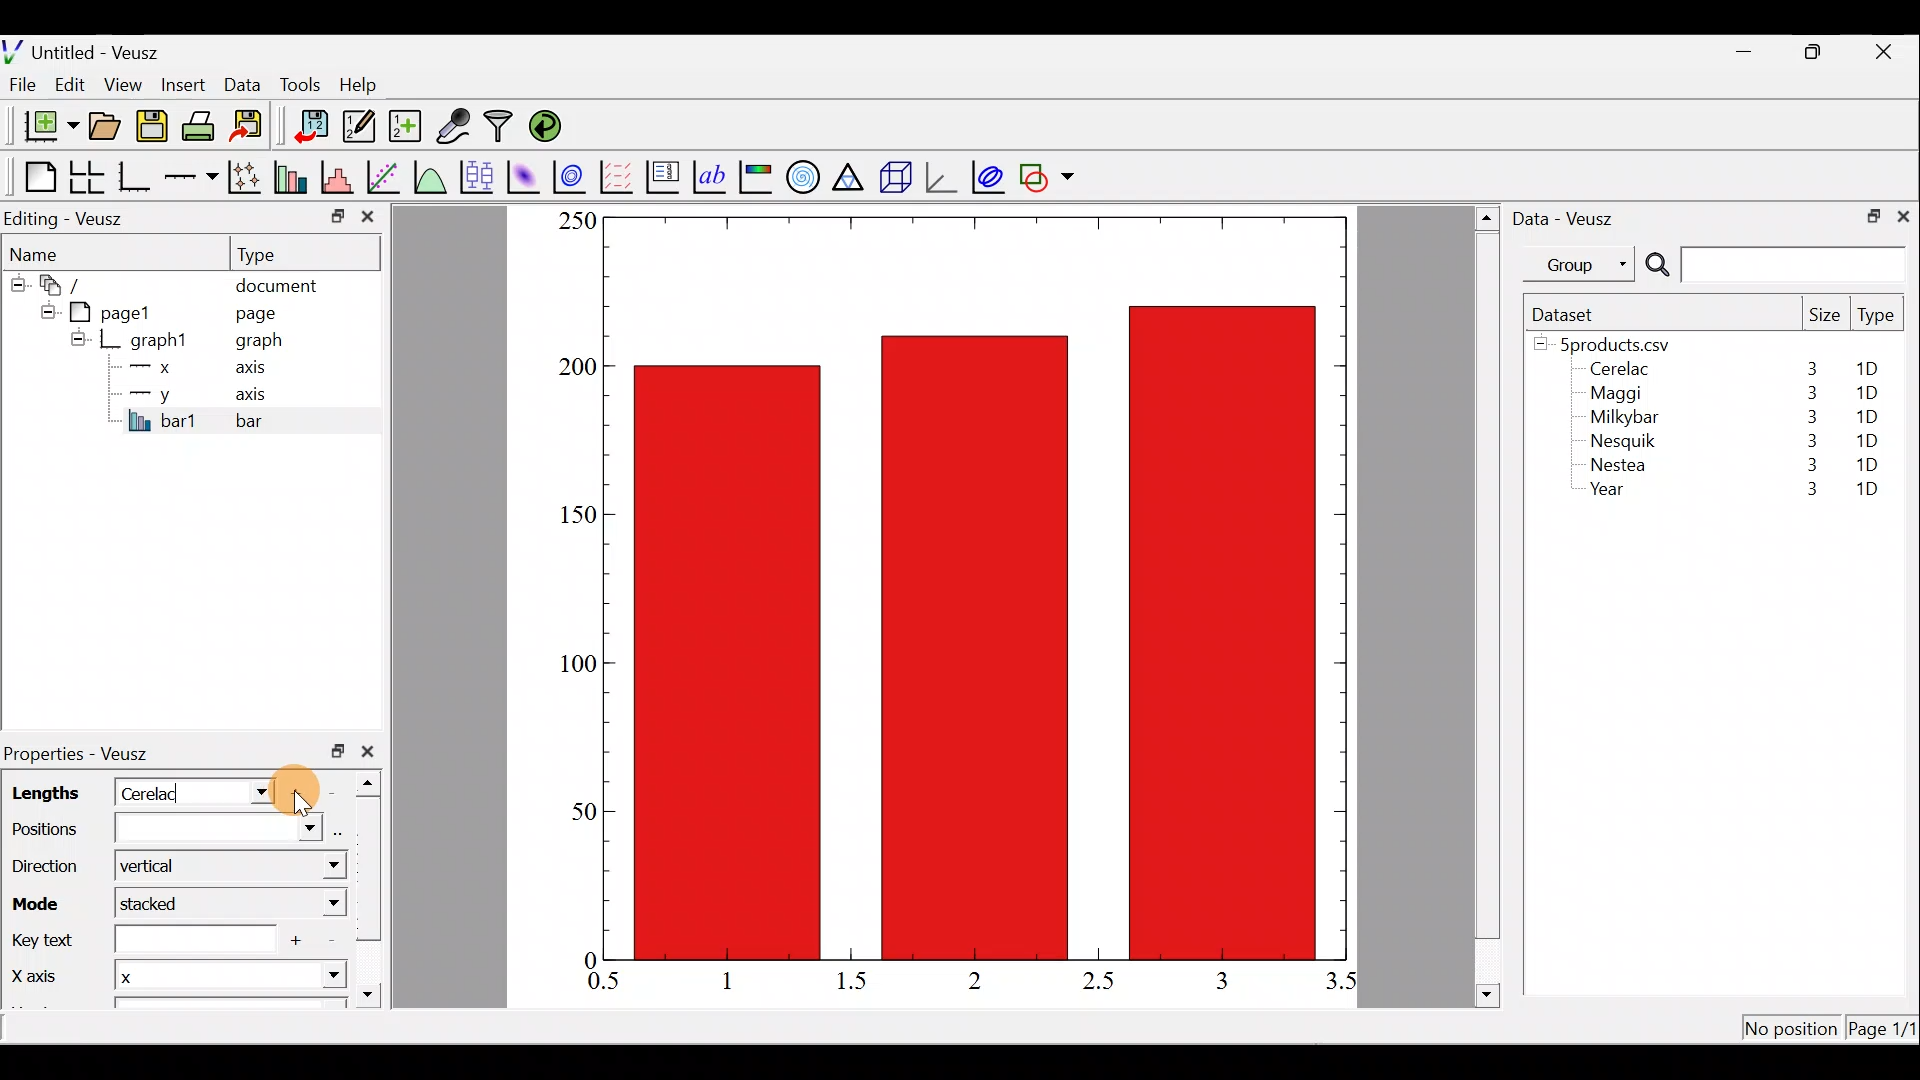  What do you see at coordinates (1792, 1030) in the screenshot?
I see `No position` at bounding box center [1792, 1030].